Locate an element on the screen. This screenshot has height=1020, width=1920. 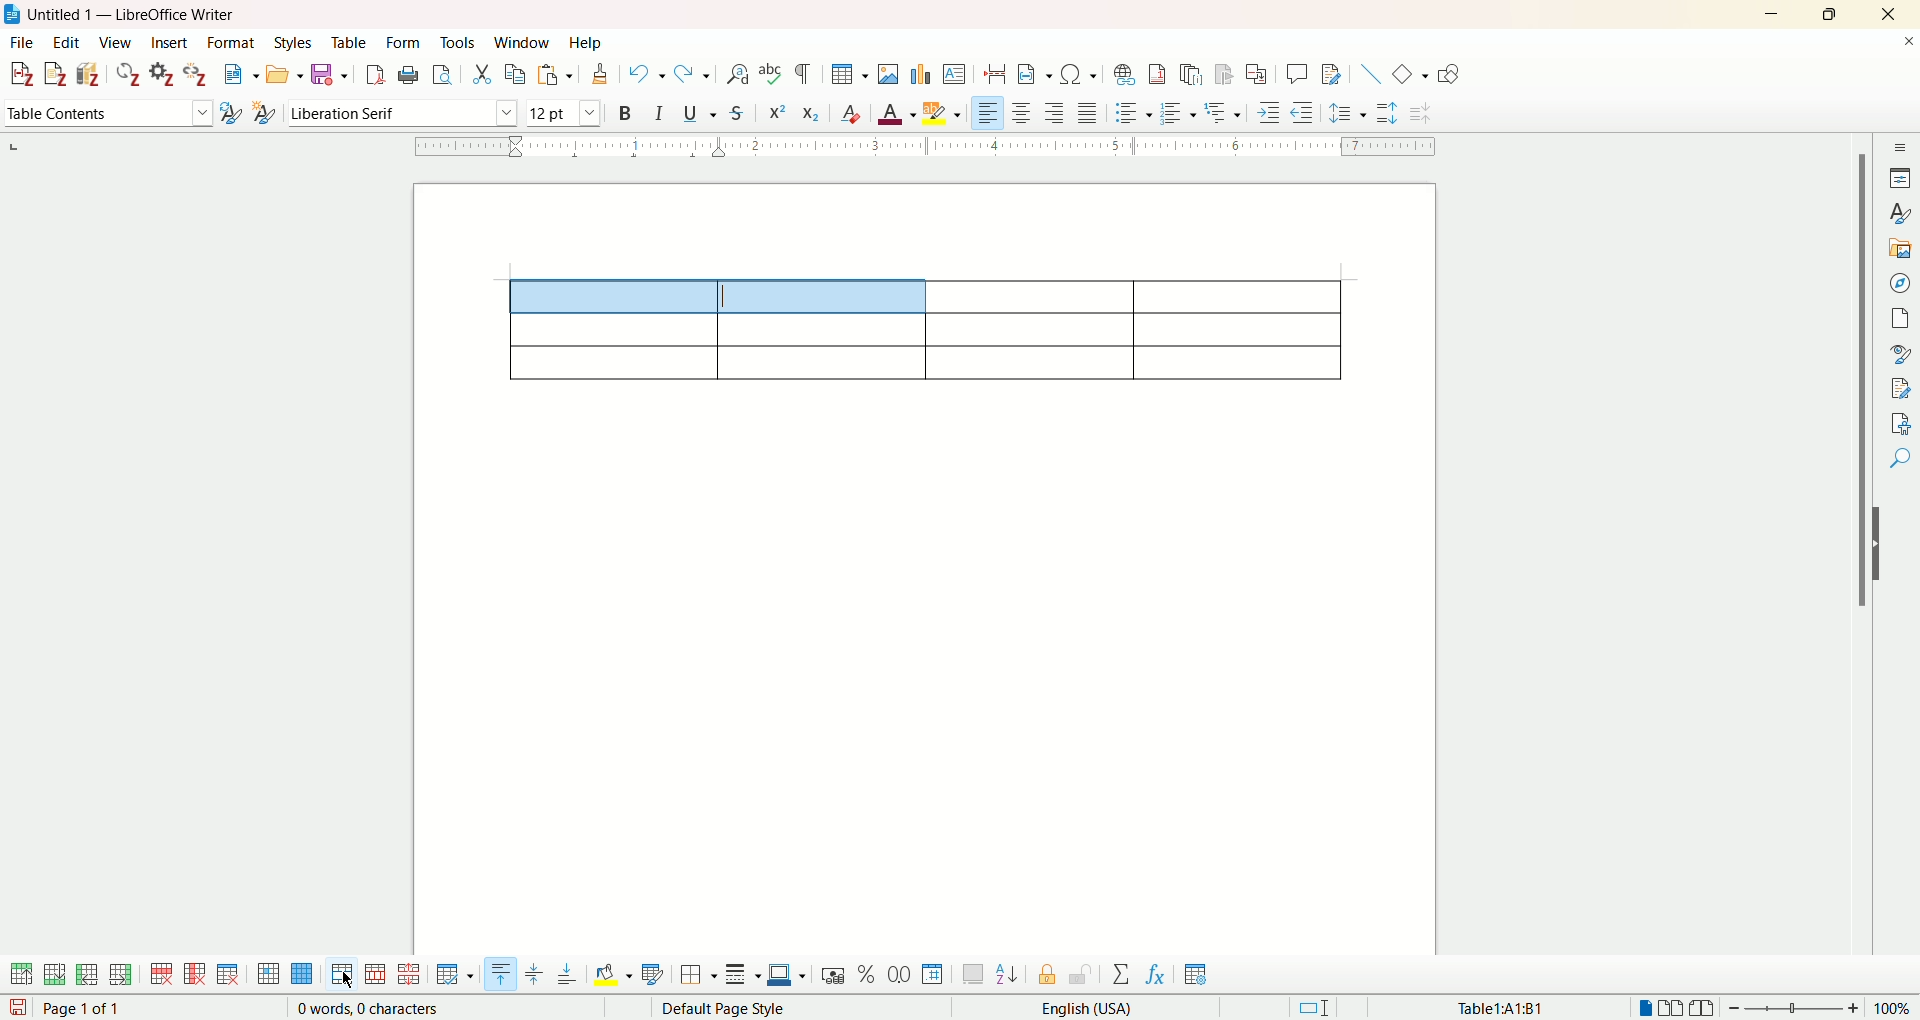
bold is located at coordinates (625, 113).